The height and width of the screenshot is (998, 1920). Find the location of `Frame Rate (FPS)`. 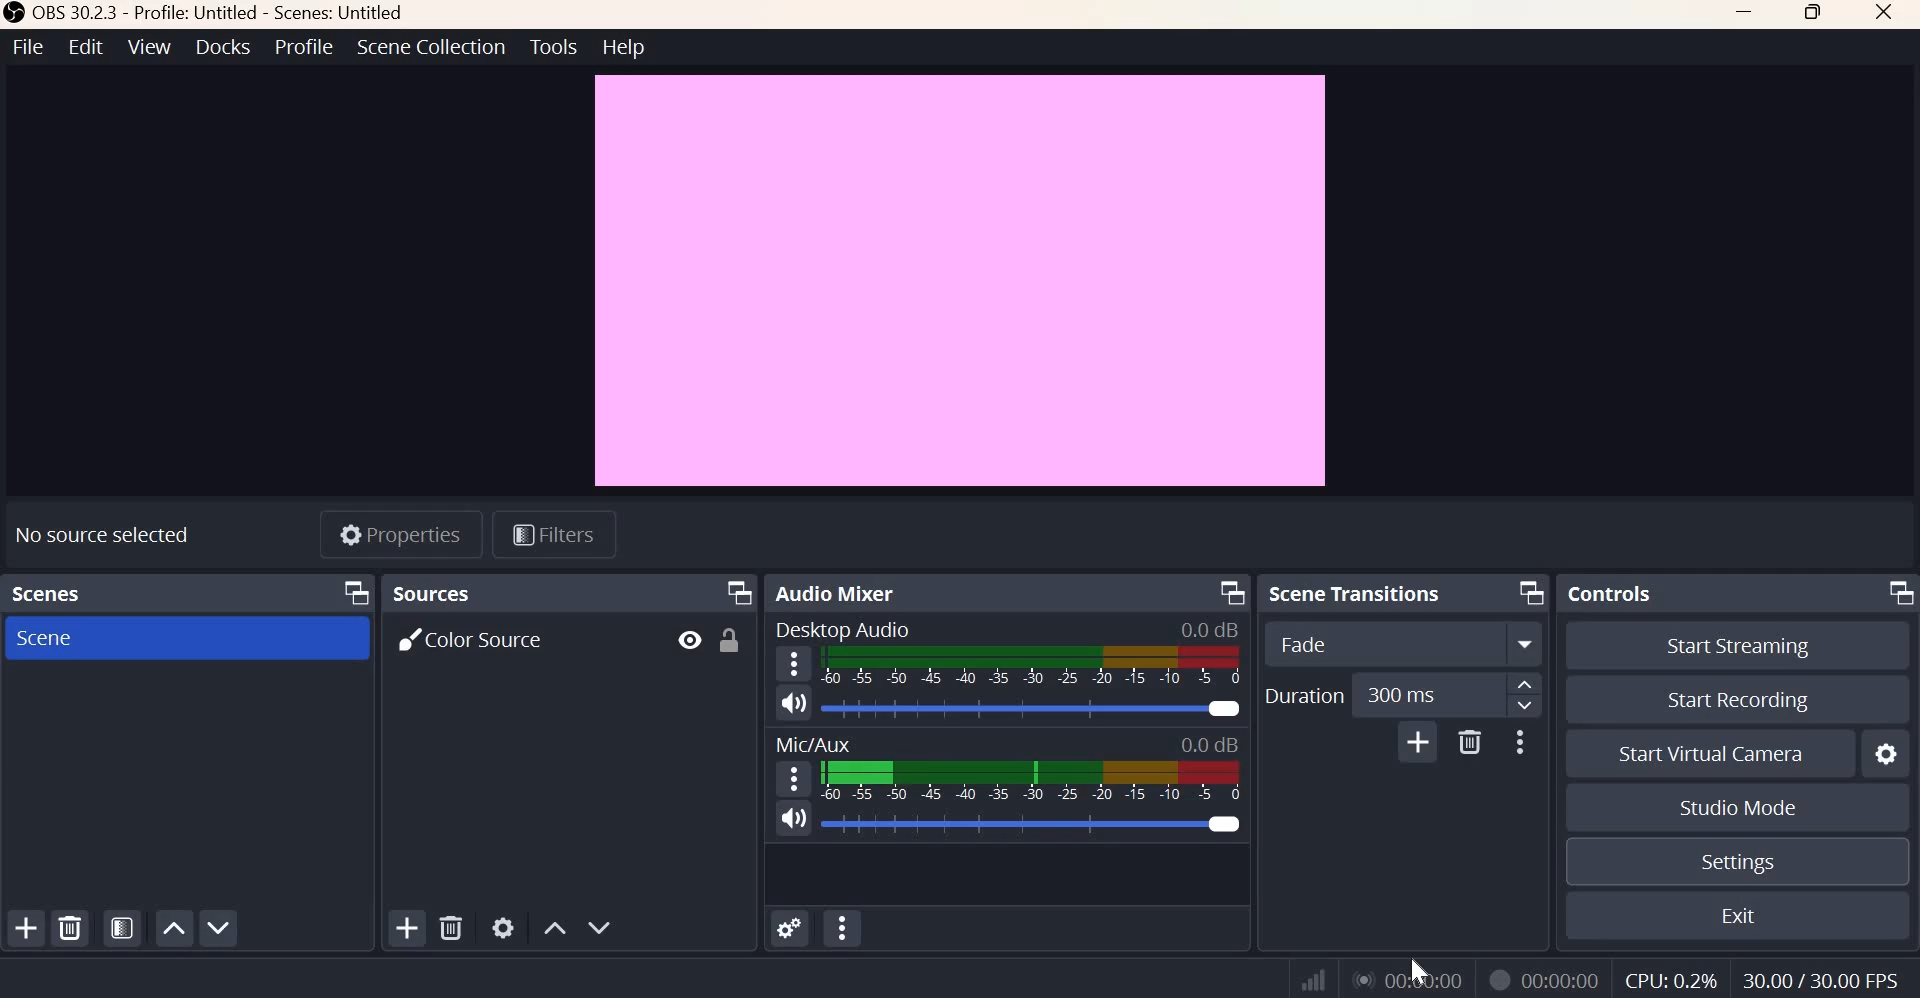

Frame Rate (FPS) is located at coordinates (1826, 976).